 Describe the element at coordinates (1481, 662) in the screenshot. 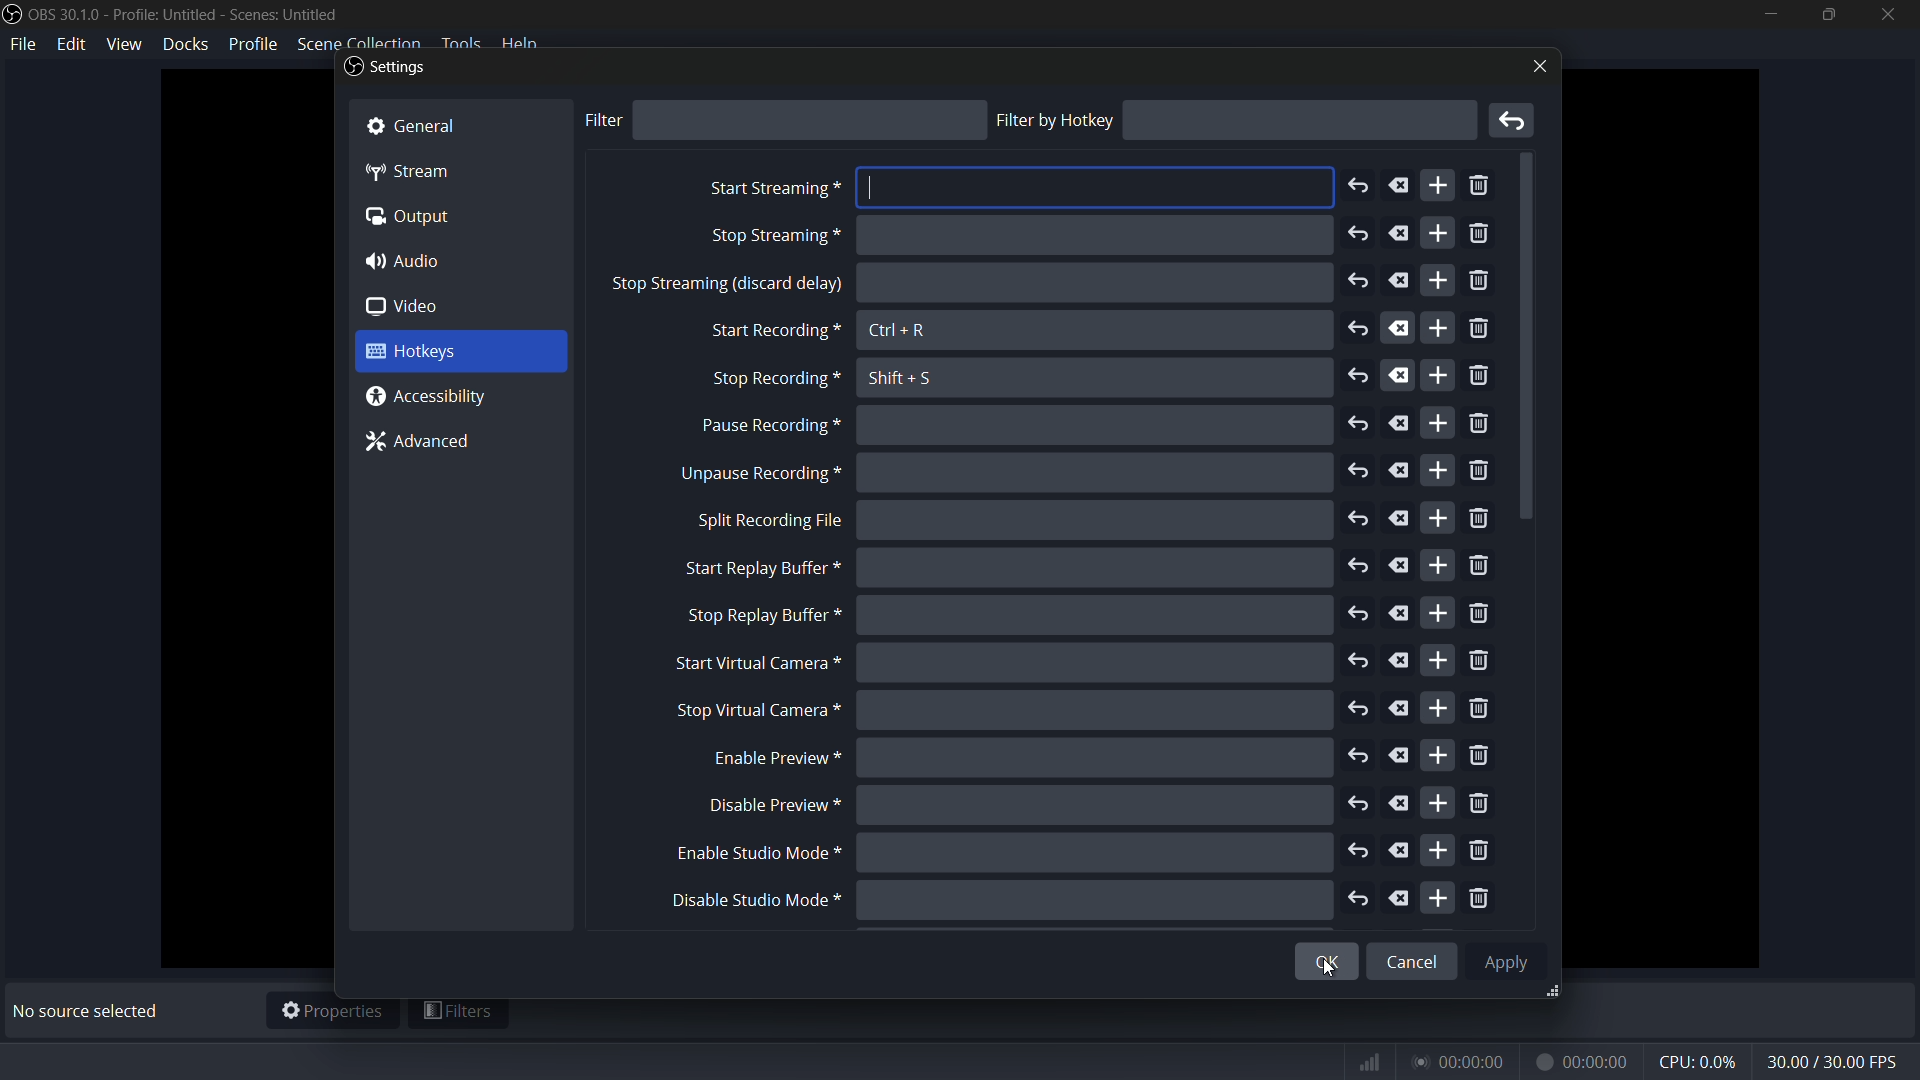

I see `remove` at that location.